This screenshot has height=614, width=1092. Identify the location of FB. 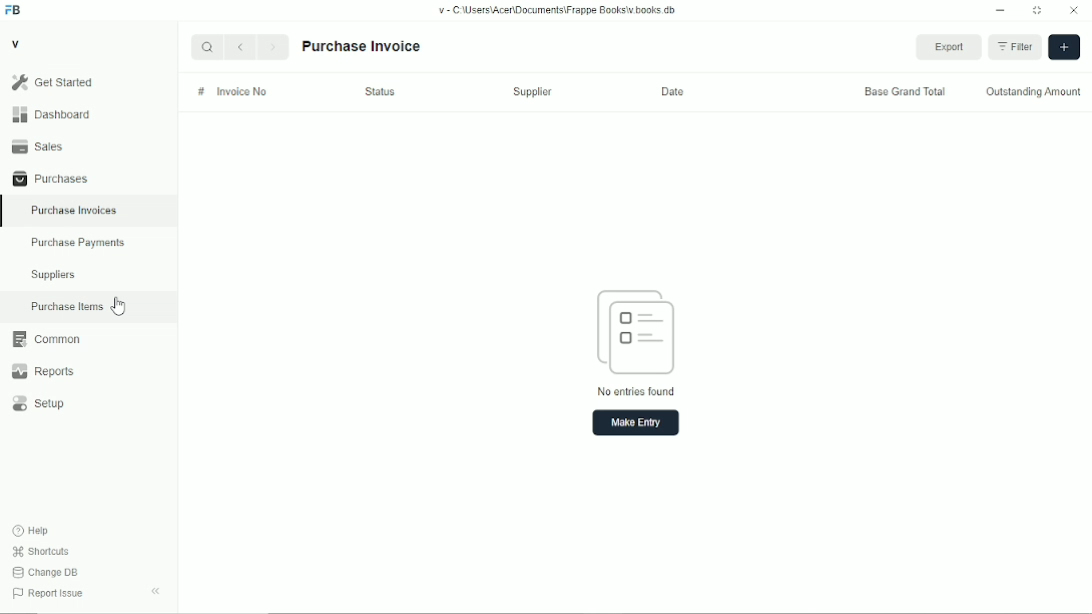
(14, 11).